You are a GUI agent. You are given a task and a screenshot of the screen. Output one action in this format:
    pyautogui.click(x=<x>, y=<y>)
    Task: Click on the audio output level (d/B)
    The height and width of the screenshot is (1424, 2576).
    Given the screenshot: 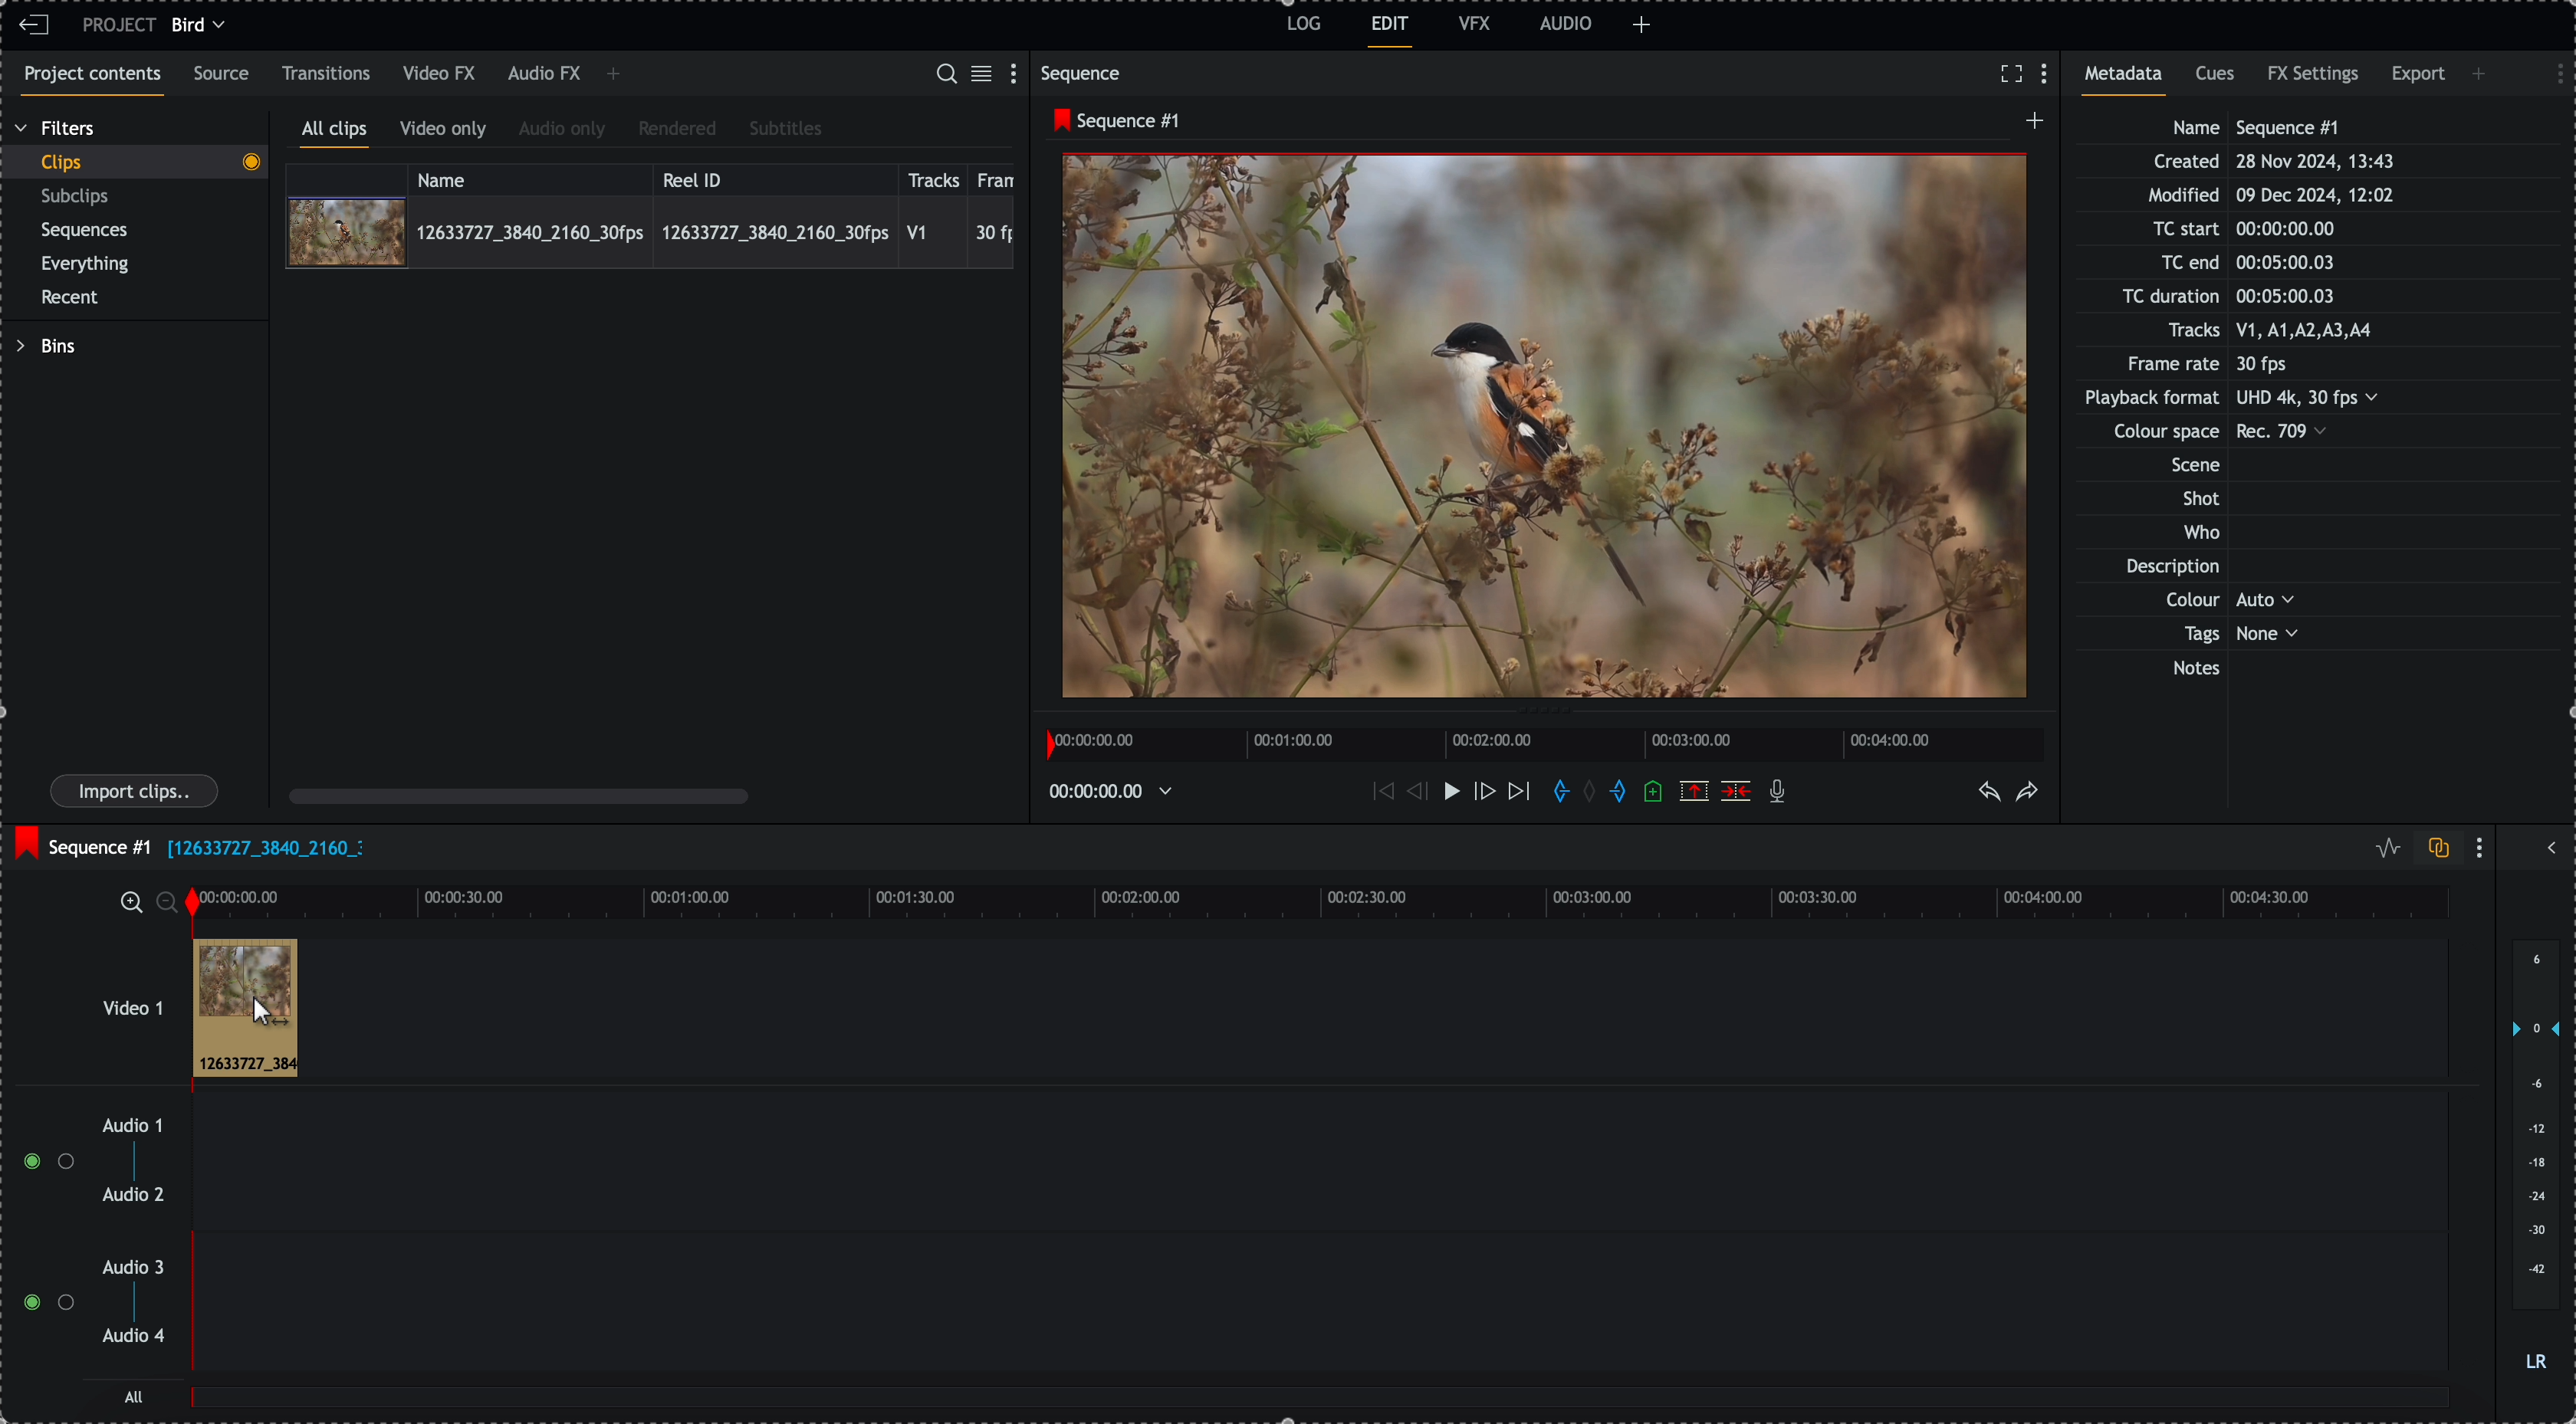 What is the action you would take?
    pyautogui.click(x=2534, y=1157)
    